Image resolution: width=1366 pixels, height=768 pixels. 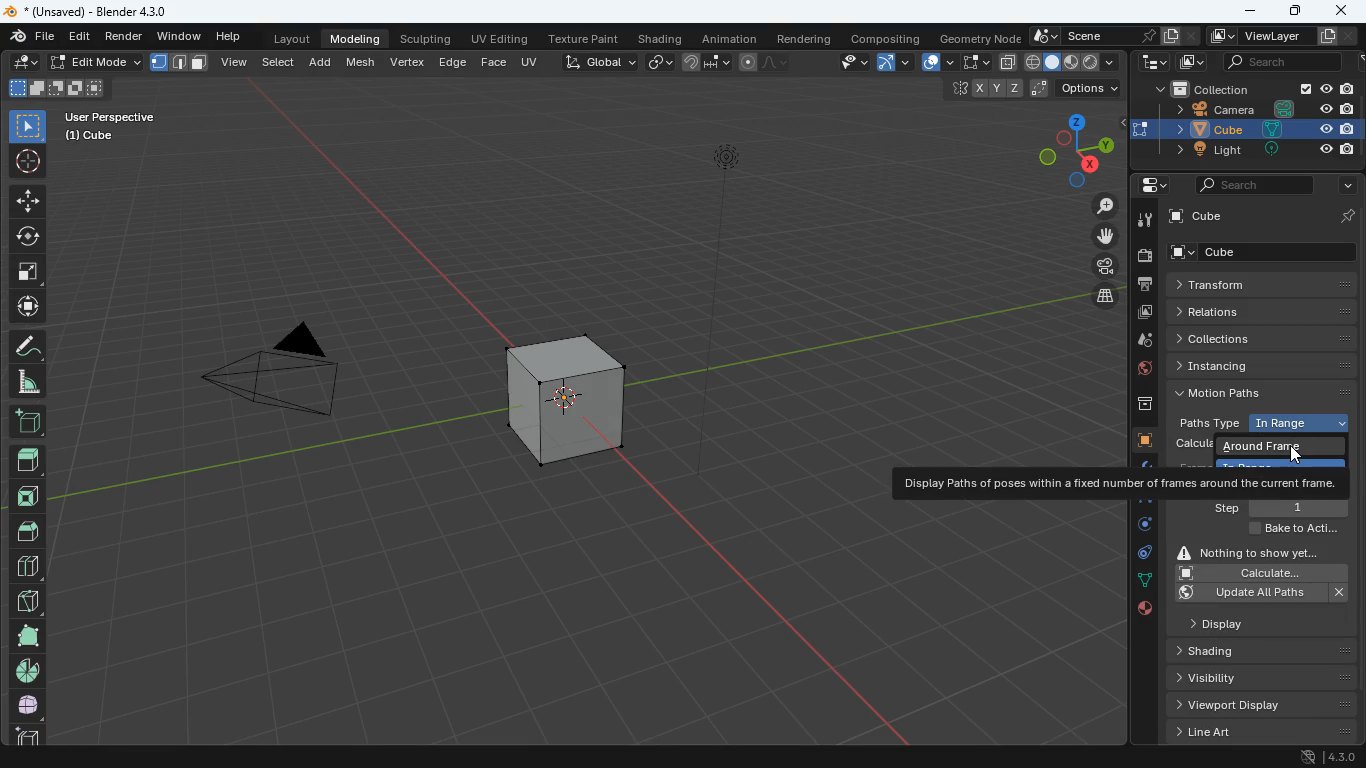 What do you see at coordinates (1266, 338) in the screenshot?
I see `collections` at bounding box center [1266, 338].